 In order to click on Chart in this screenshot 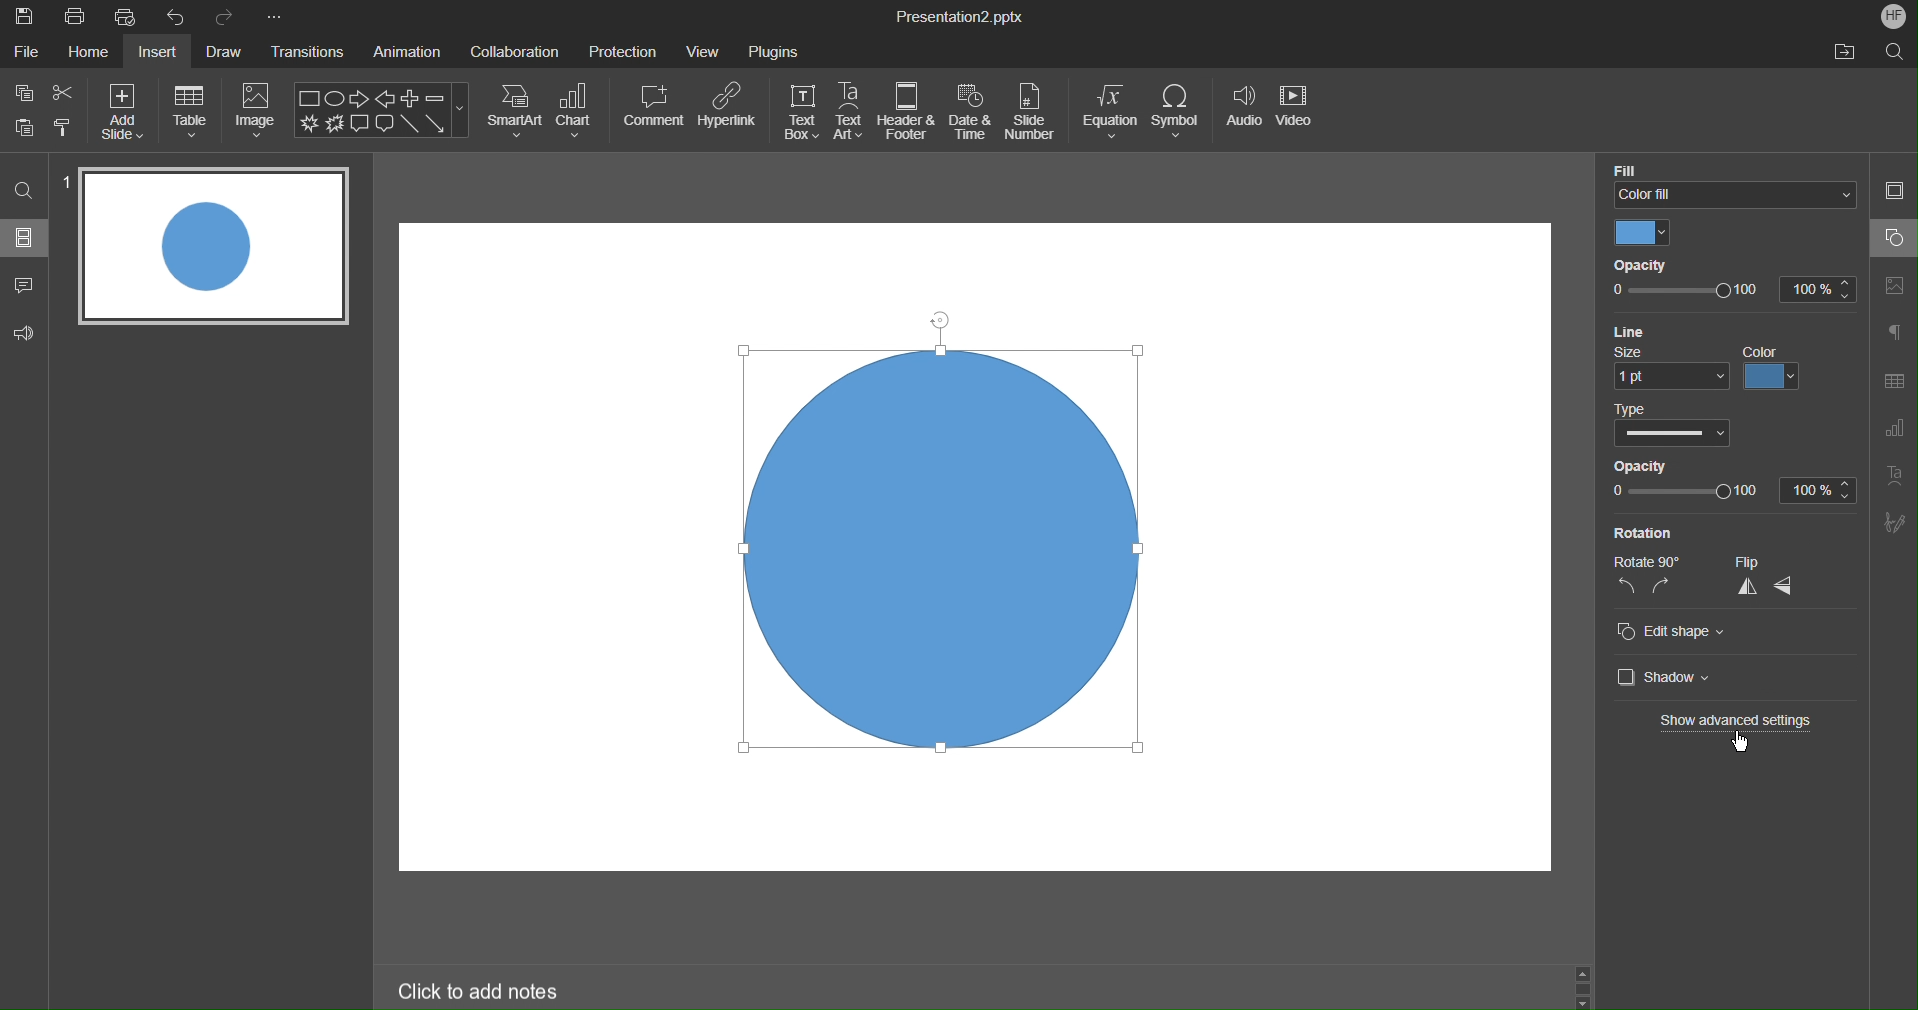, I will do `click(577, 110)`.